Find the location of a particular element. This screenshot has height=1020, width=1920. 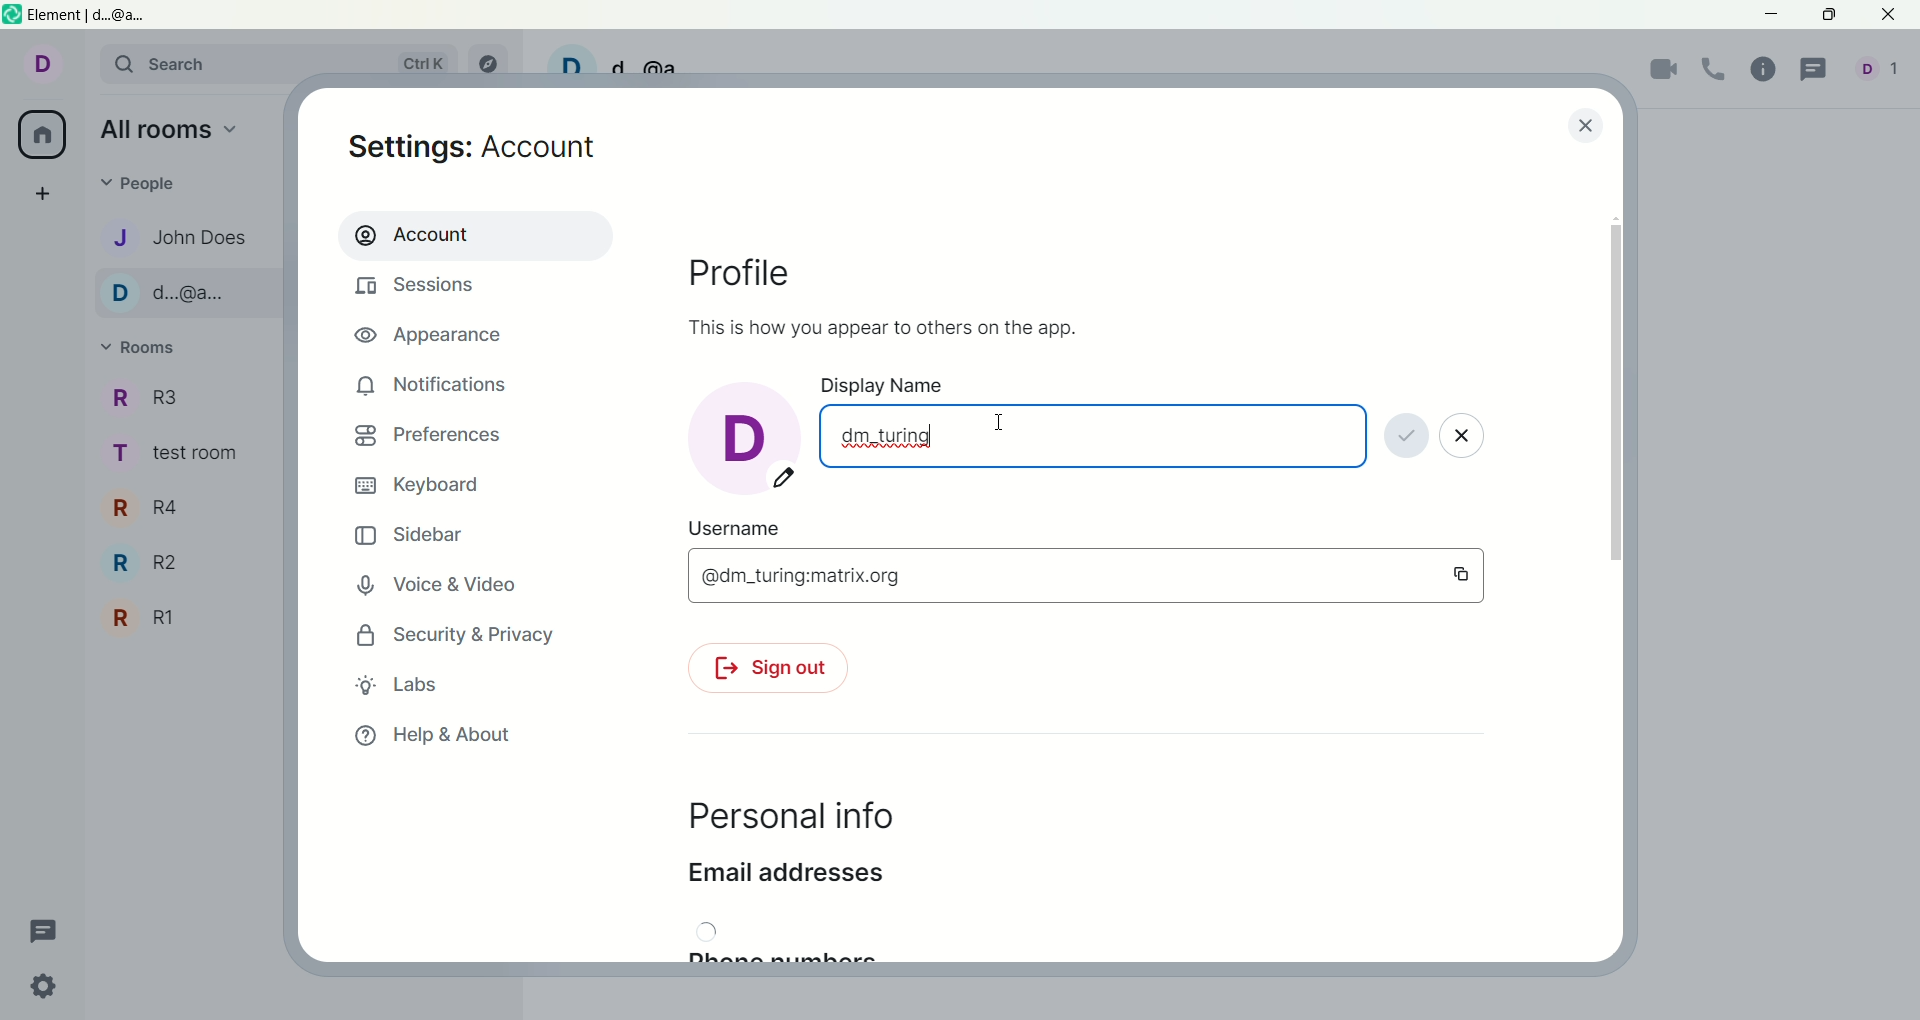

display name is located at coordinates (893, 385).